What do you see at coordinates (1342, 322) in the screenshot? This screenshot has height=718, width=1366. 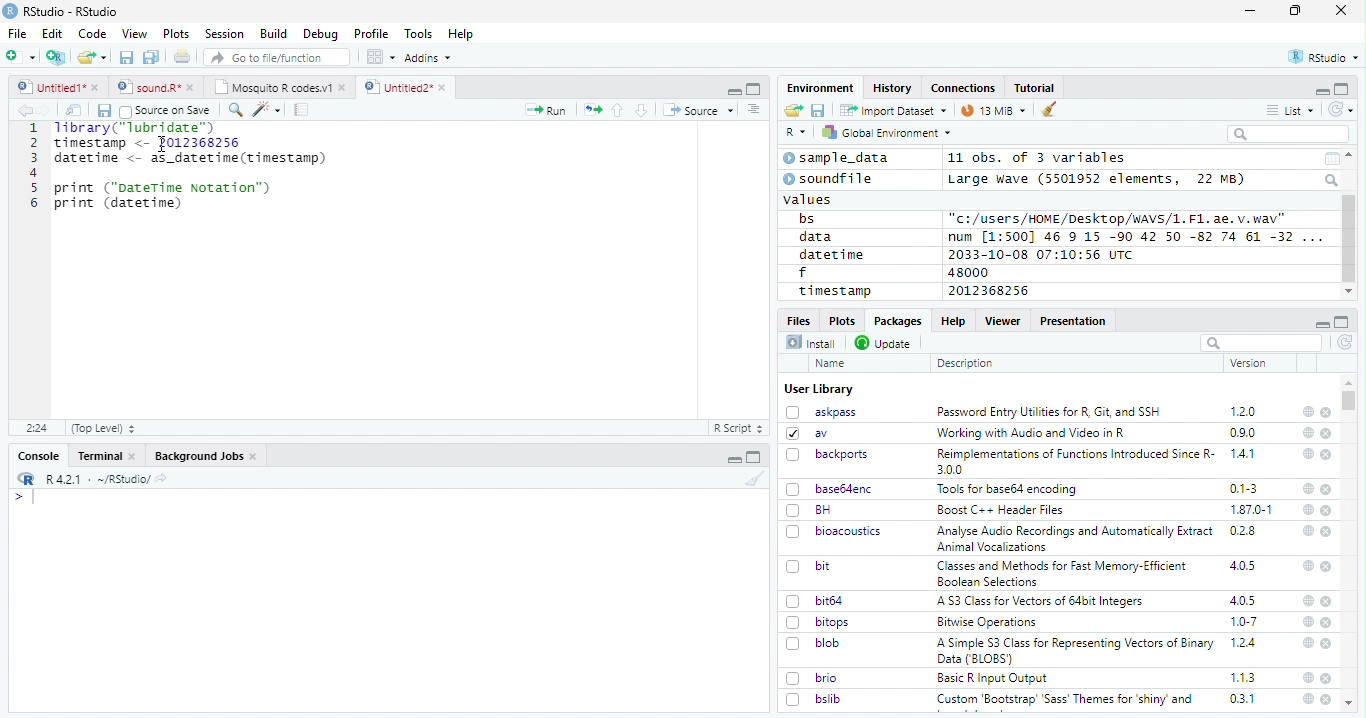 I see `full screen` at bounding box center [1342, 322].